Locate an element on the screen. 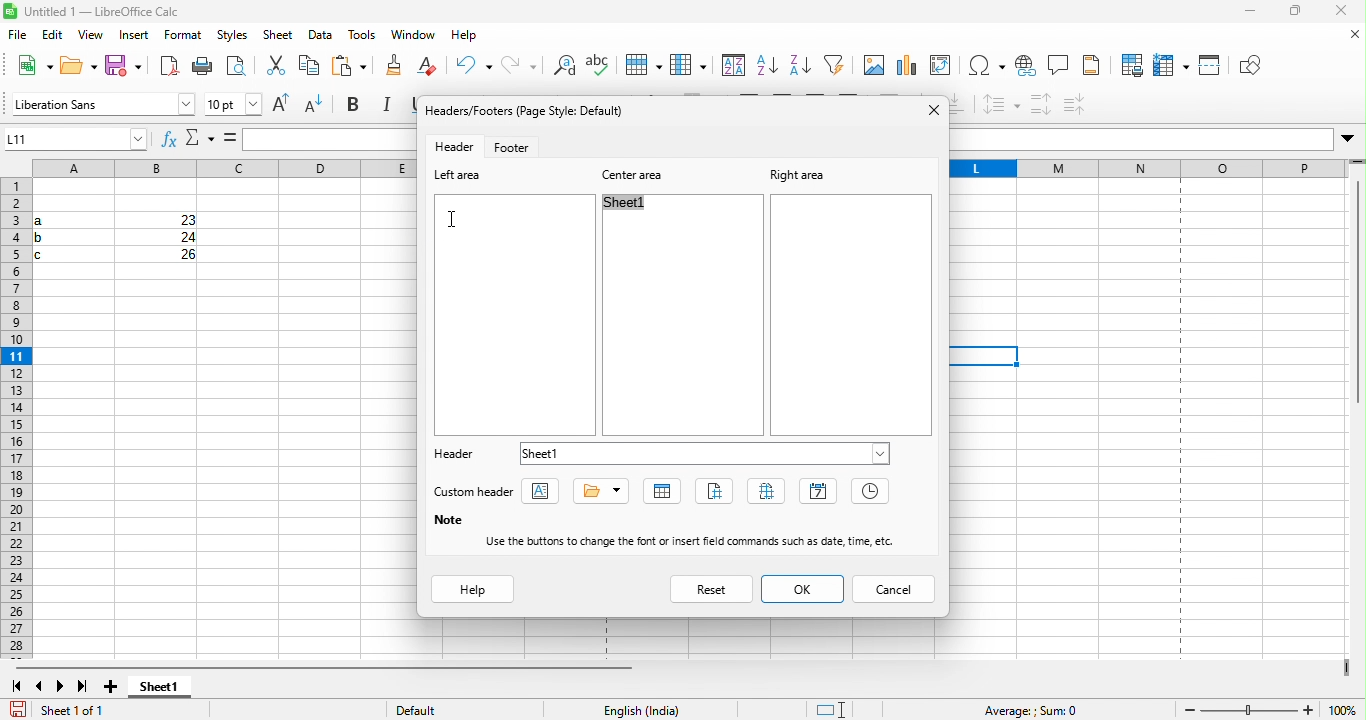 The height and width of the screenshot is (720, 1366). text language is located at coordinates (652, 708).